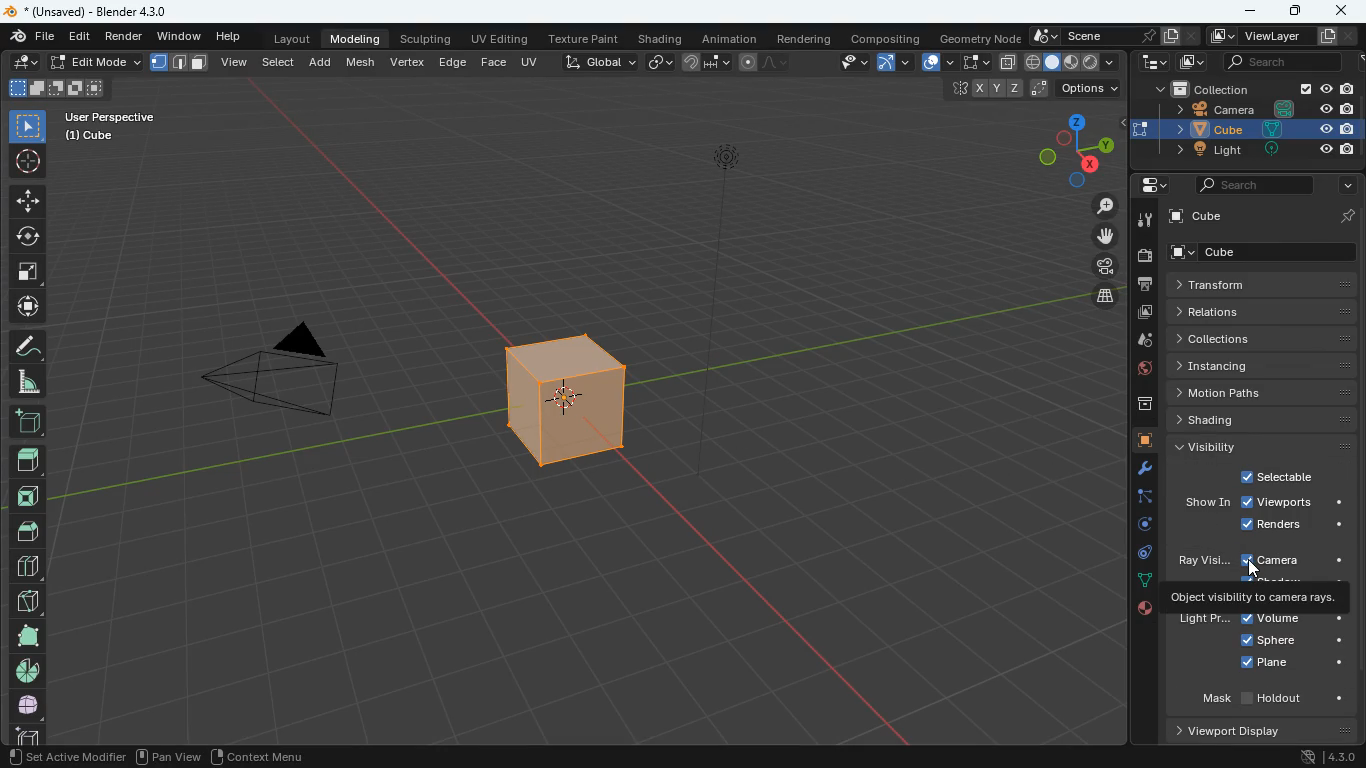  I want to click on rotate, so click(1141, 526).